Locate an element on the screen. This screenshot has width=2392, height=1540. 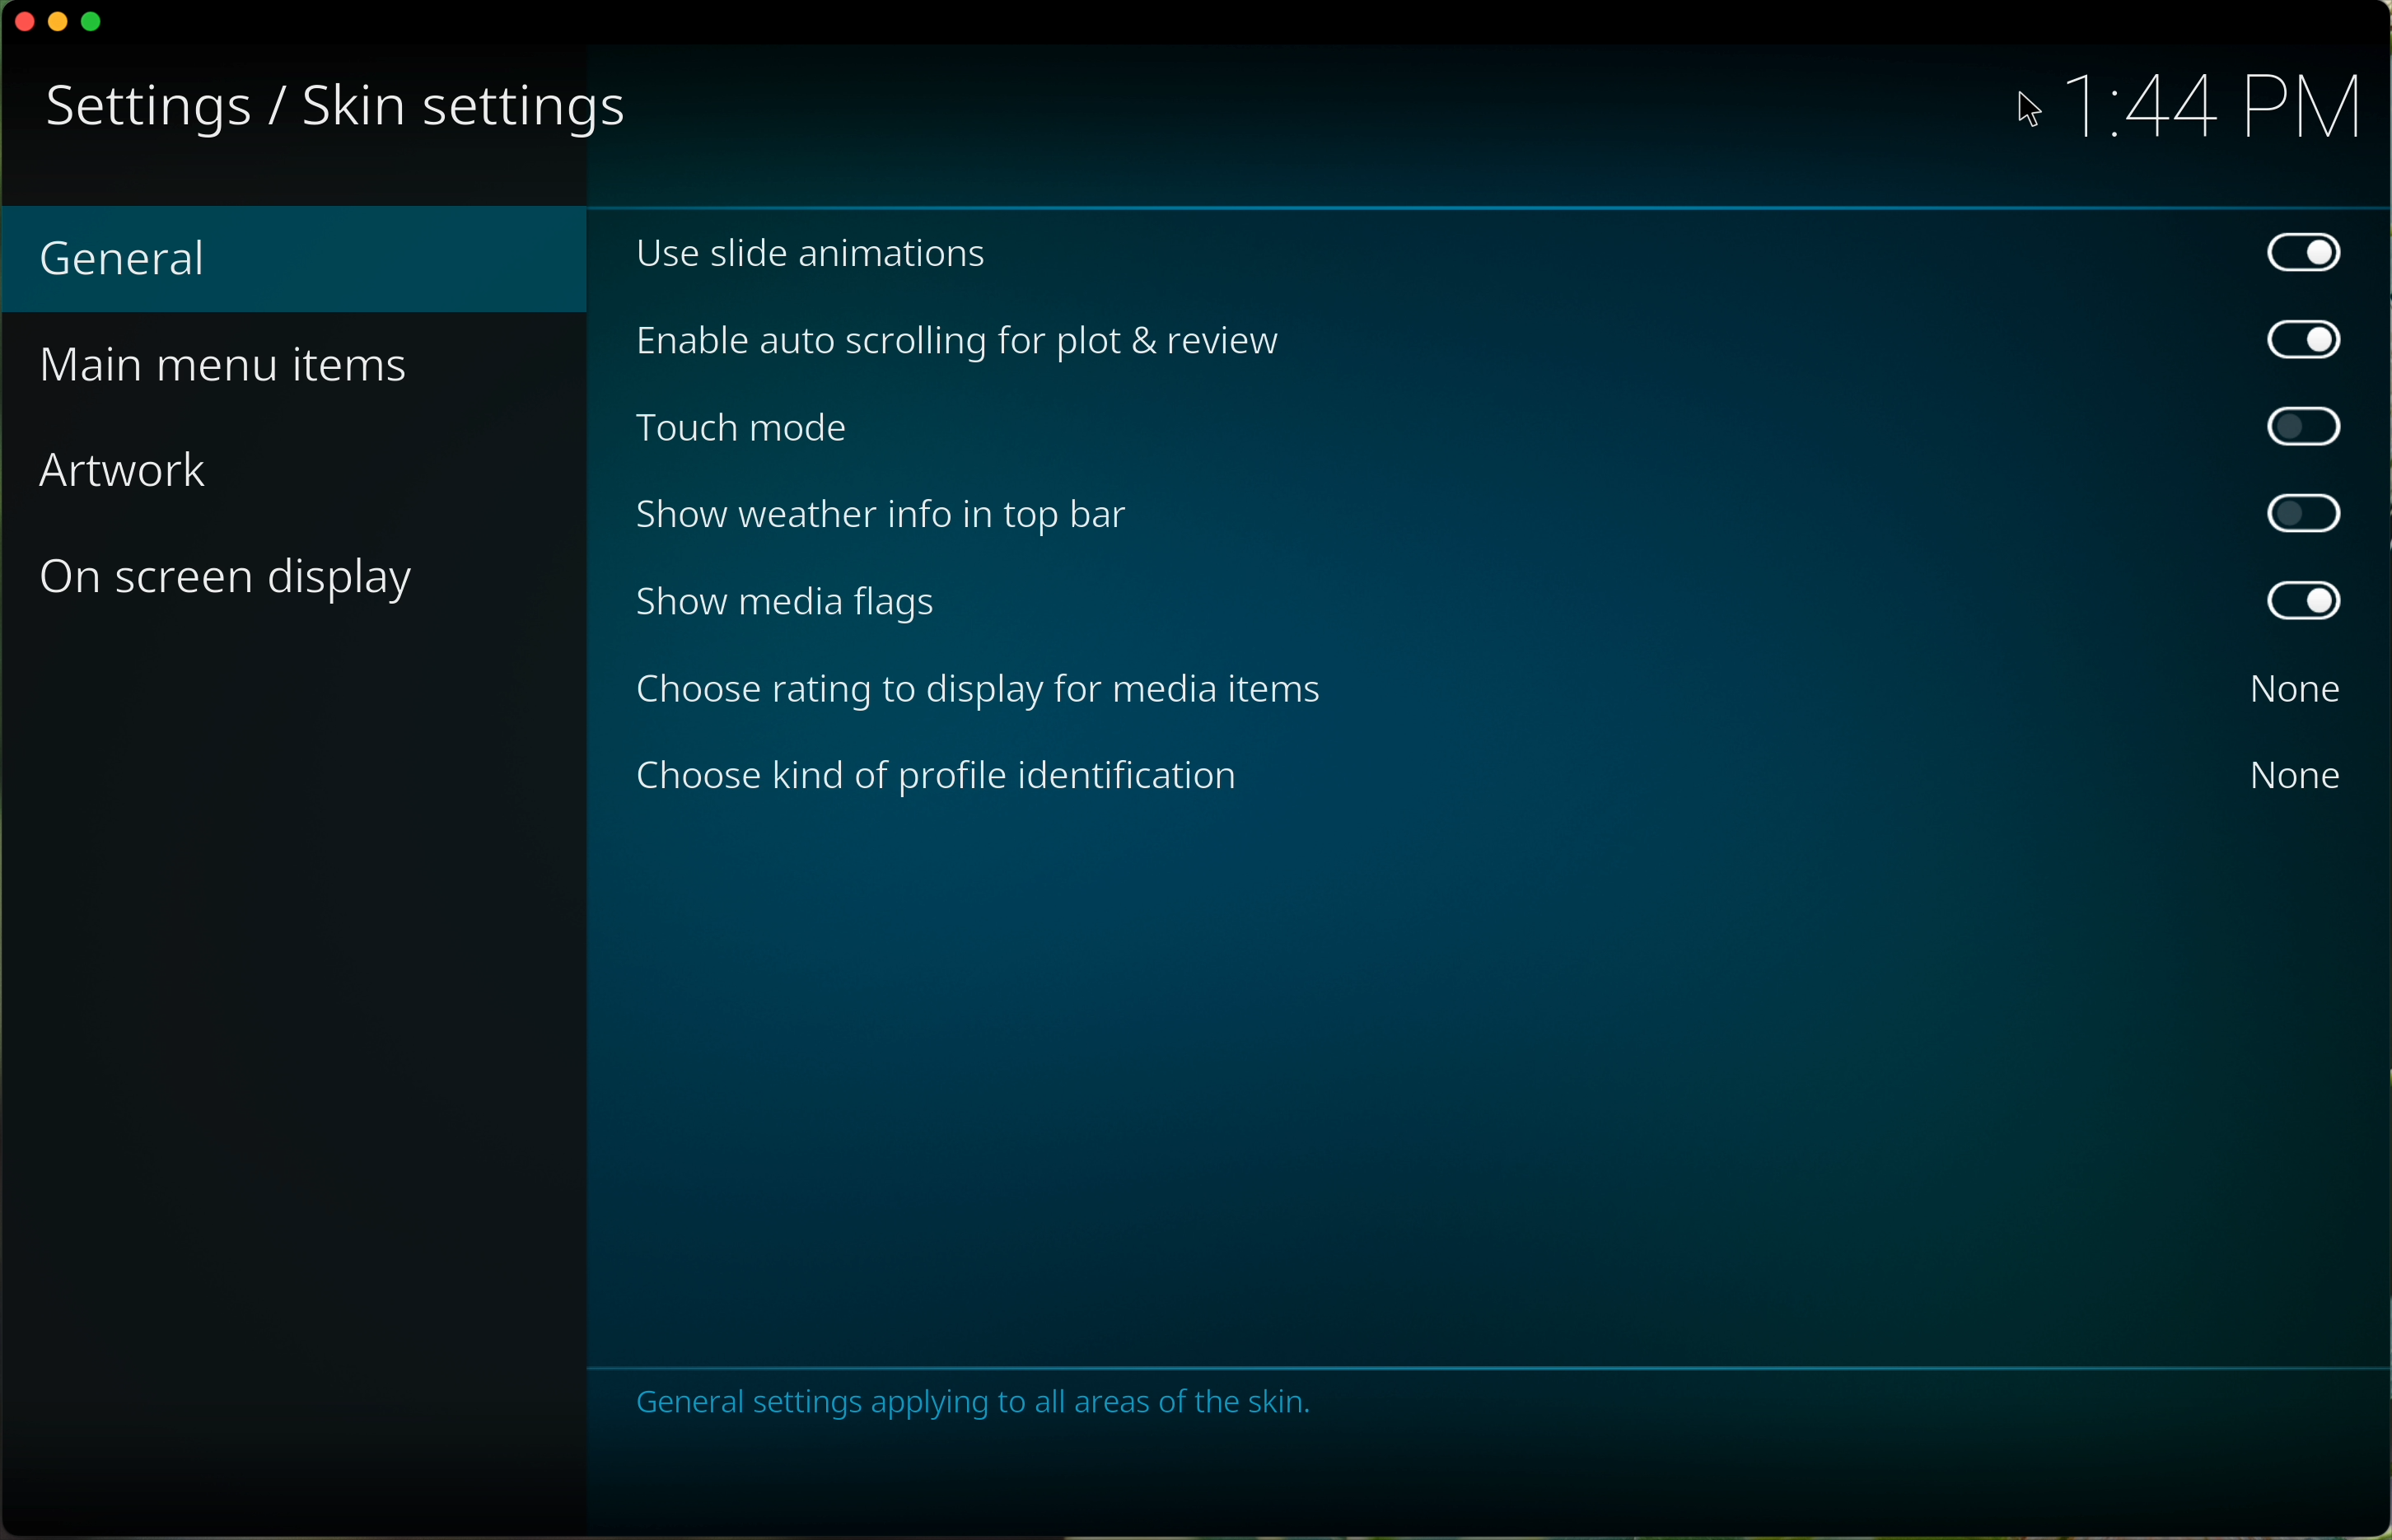
none choose rating to display for media items is located at coordinates (1483, 691).